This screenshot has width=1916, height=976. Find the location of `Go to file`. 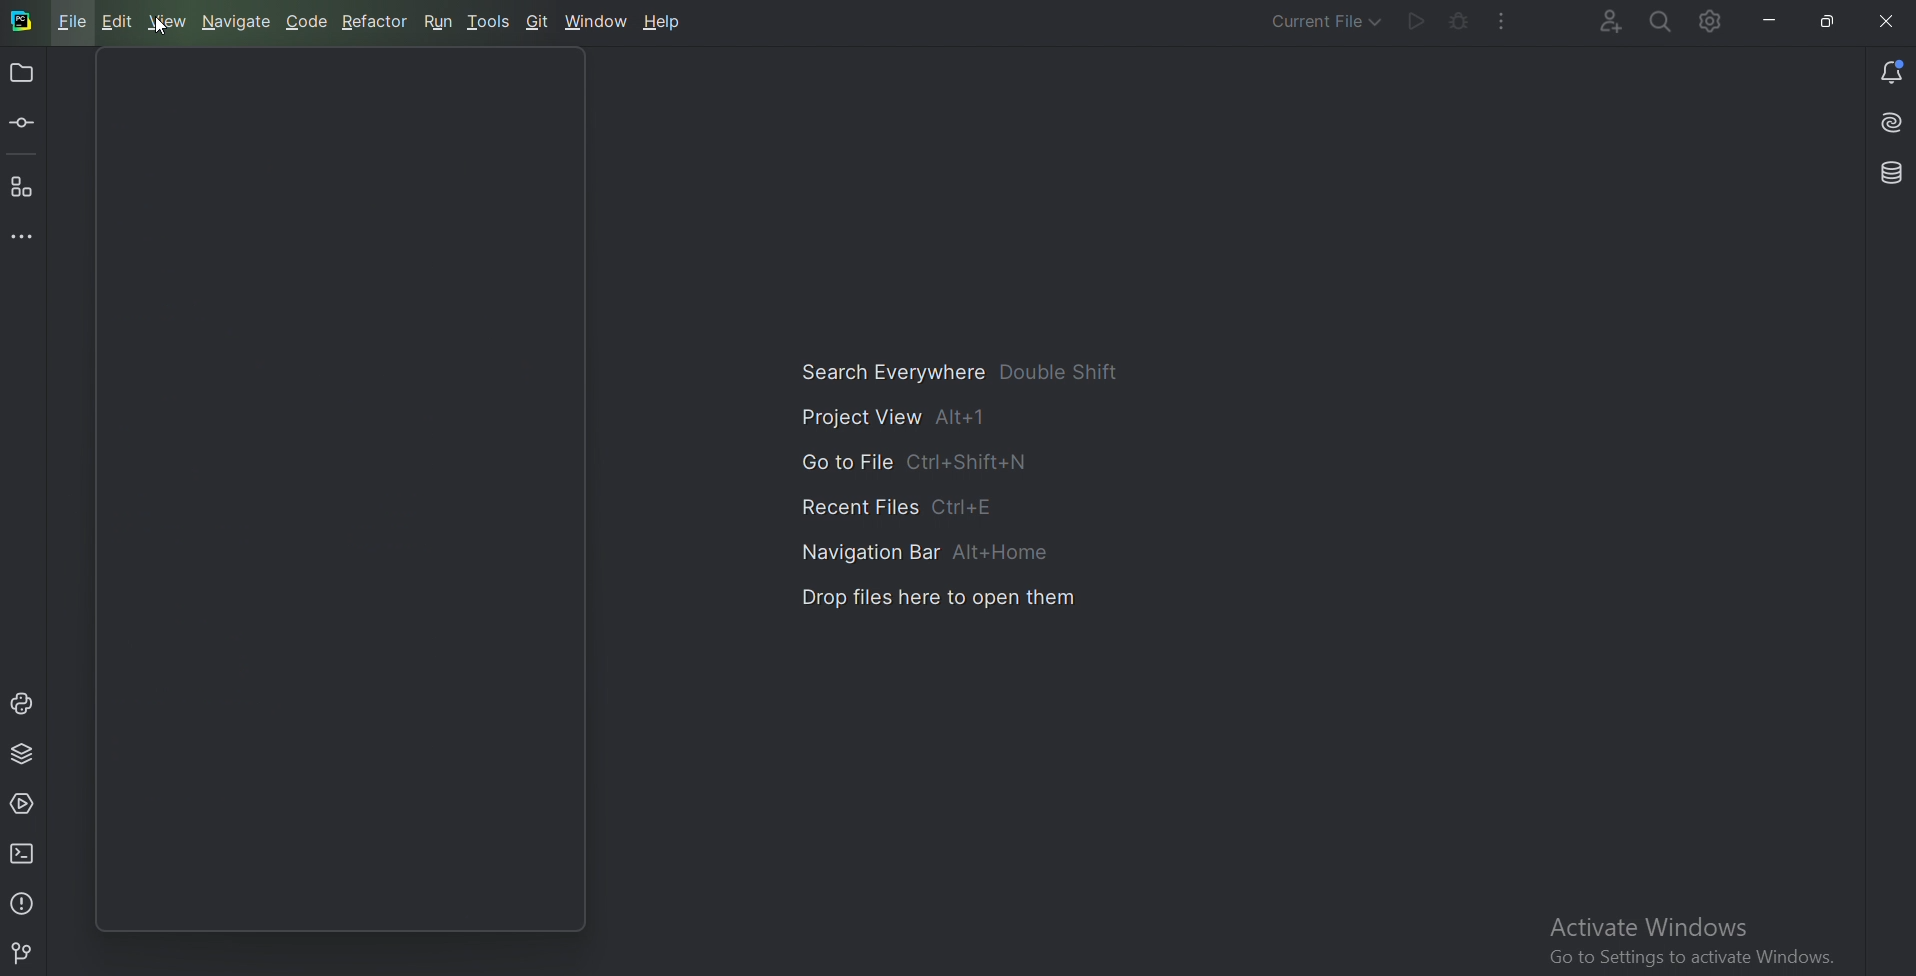

Go to file is located at coordinates (914, 460).